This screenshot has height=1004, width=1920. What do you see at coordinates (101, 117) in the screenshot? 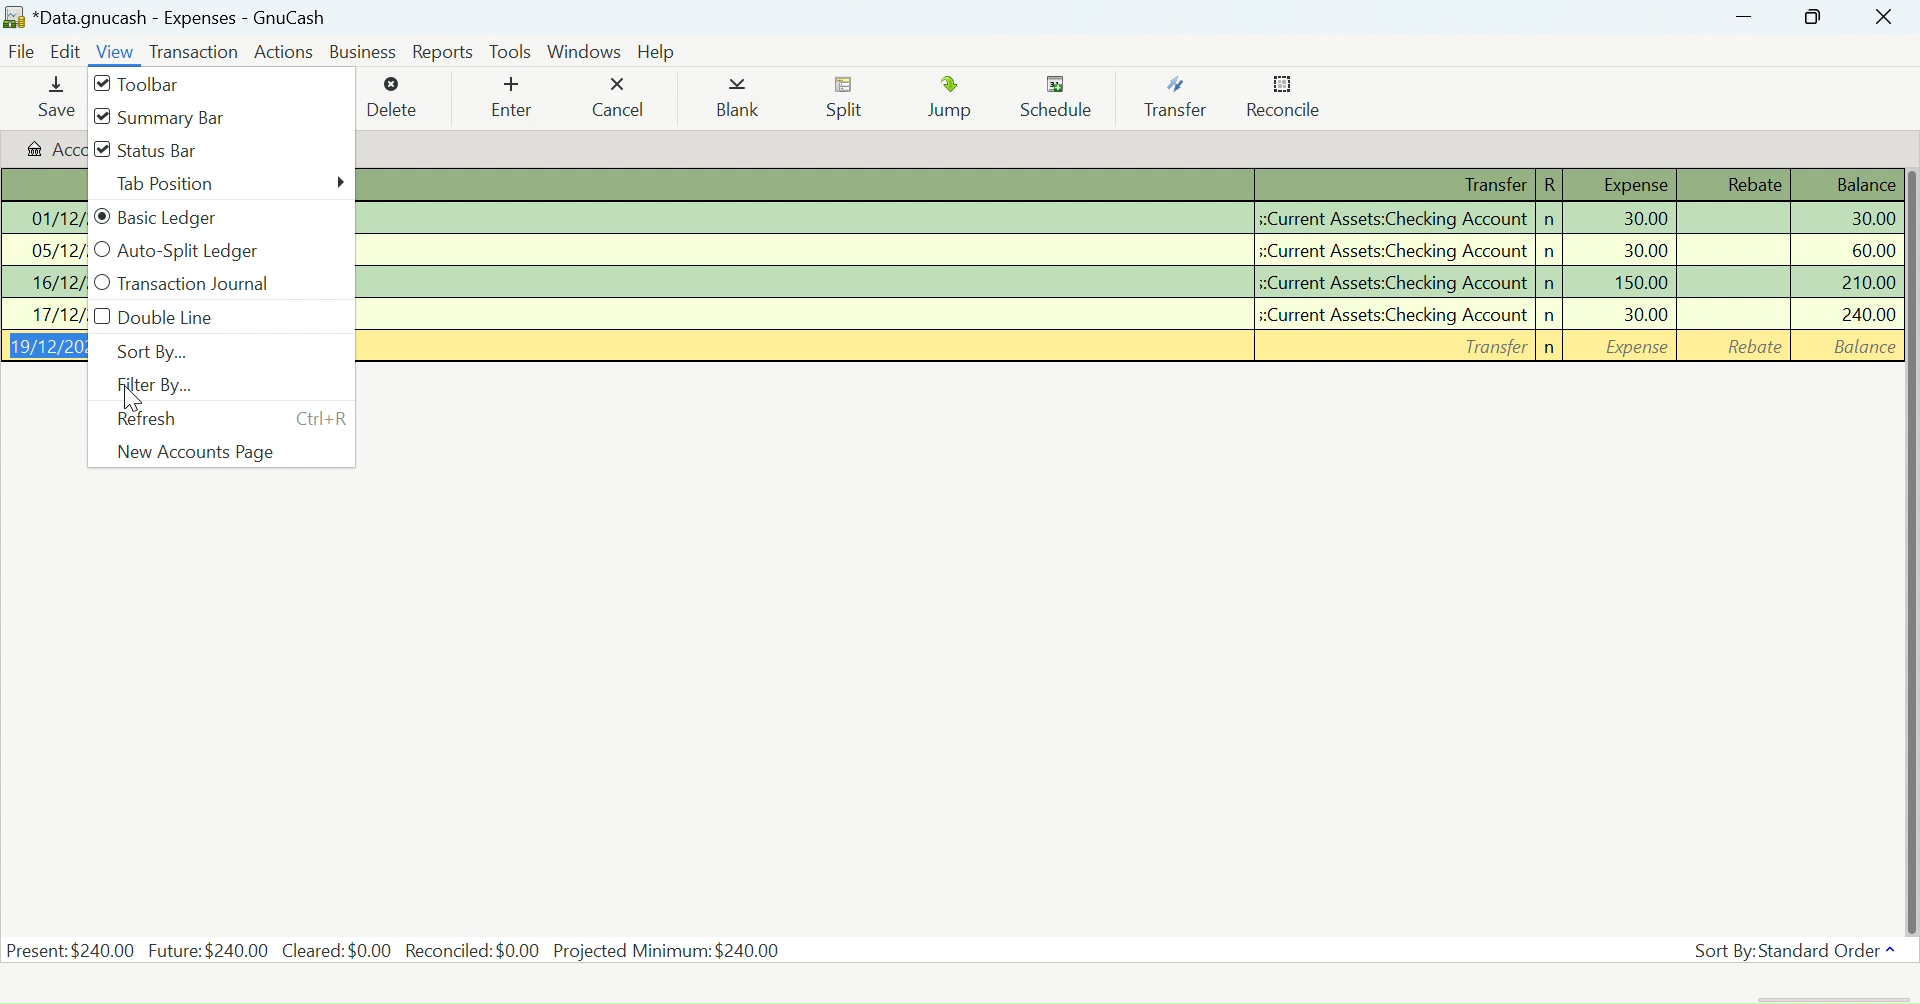
I see `Checkbox` at bounding box center [101, 117].